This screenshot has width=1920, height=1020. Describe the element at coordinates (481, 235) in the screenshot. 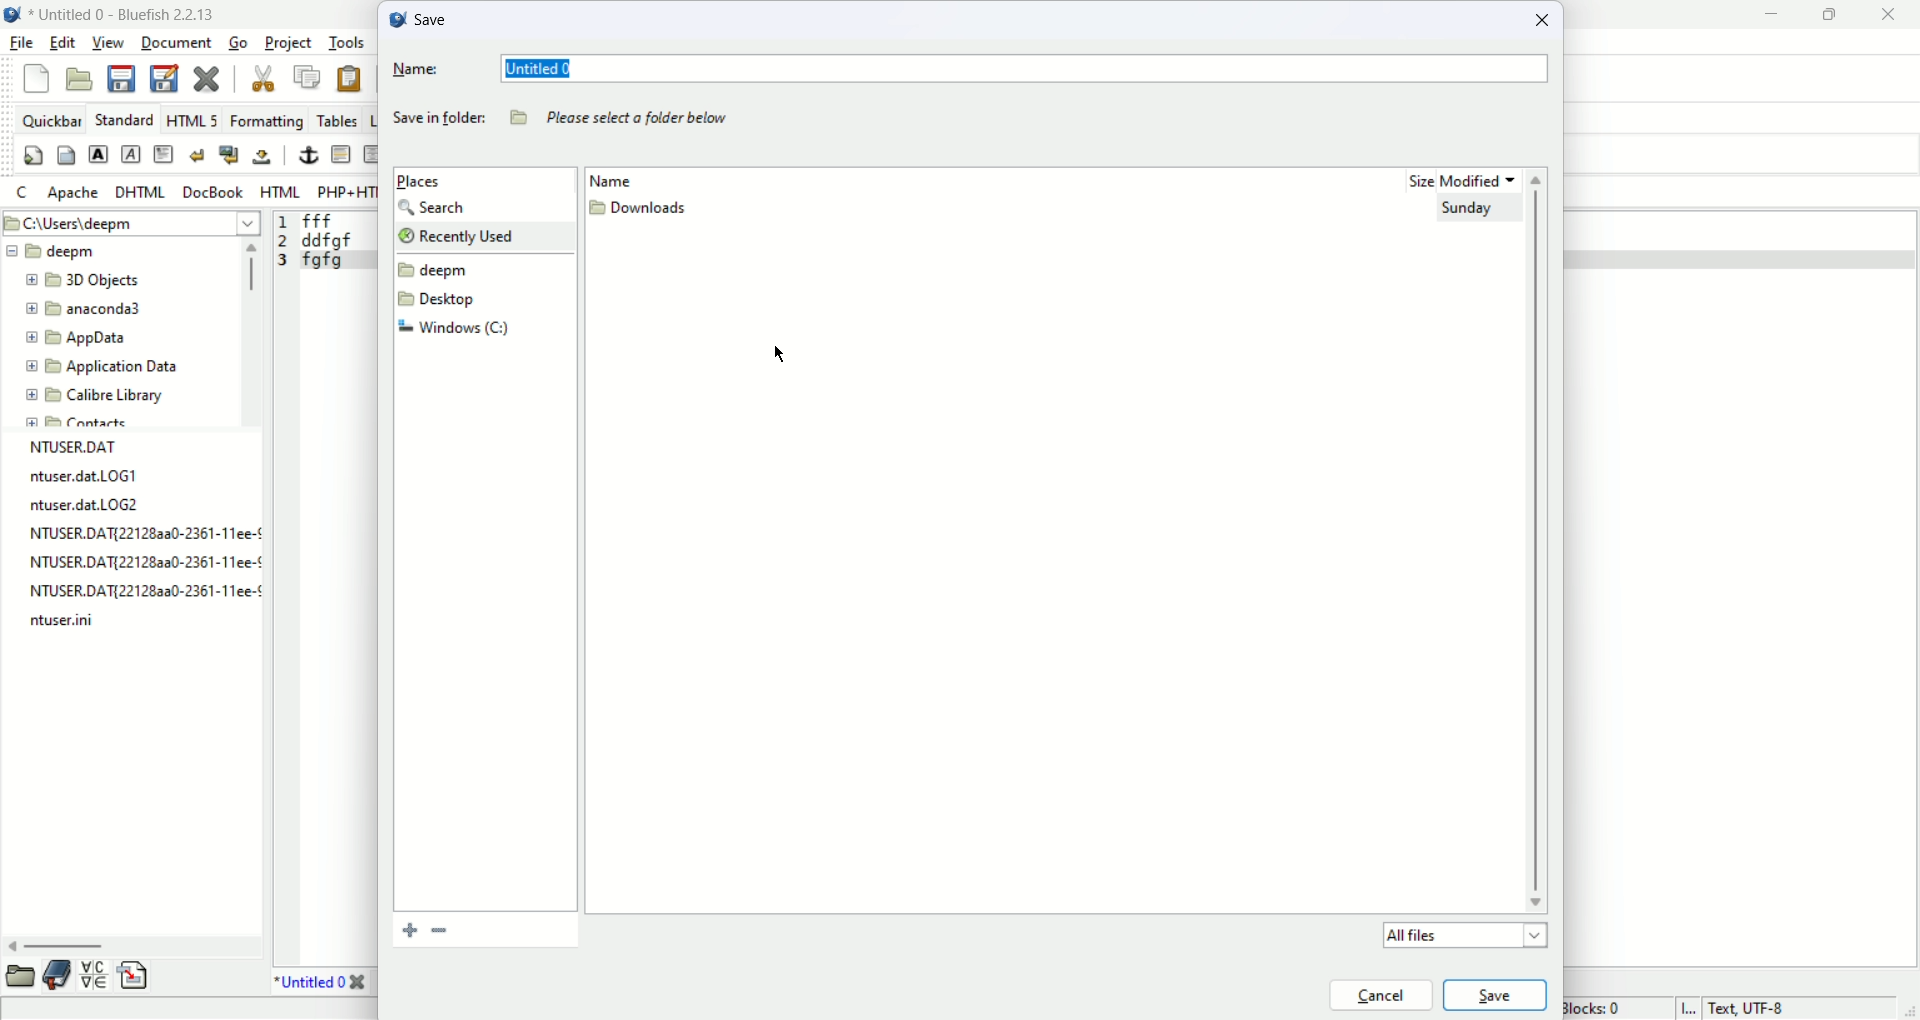

I see `recently used` at that location.